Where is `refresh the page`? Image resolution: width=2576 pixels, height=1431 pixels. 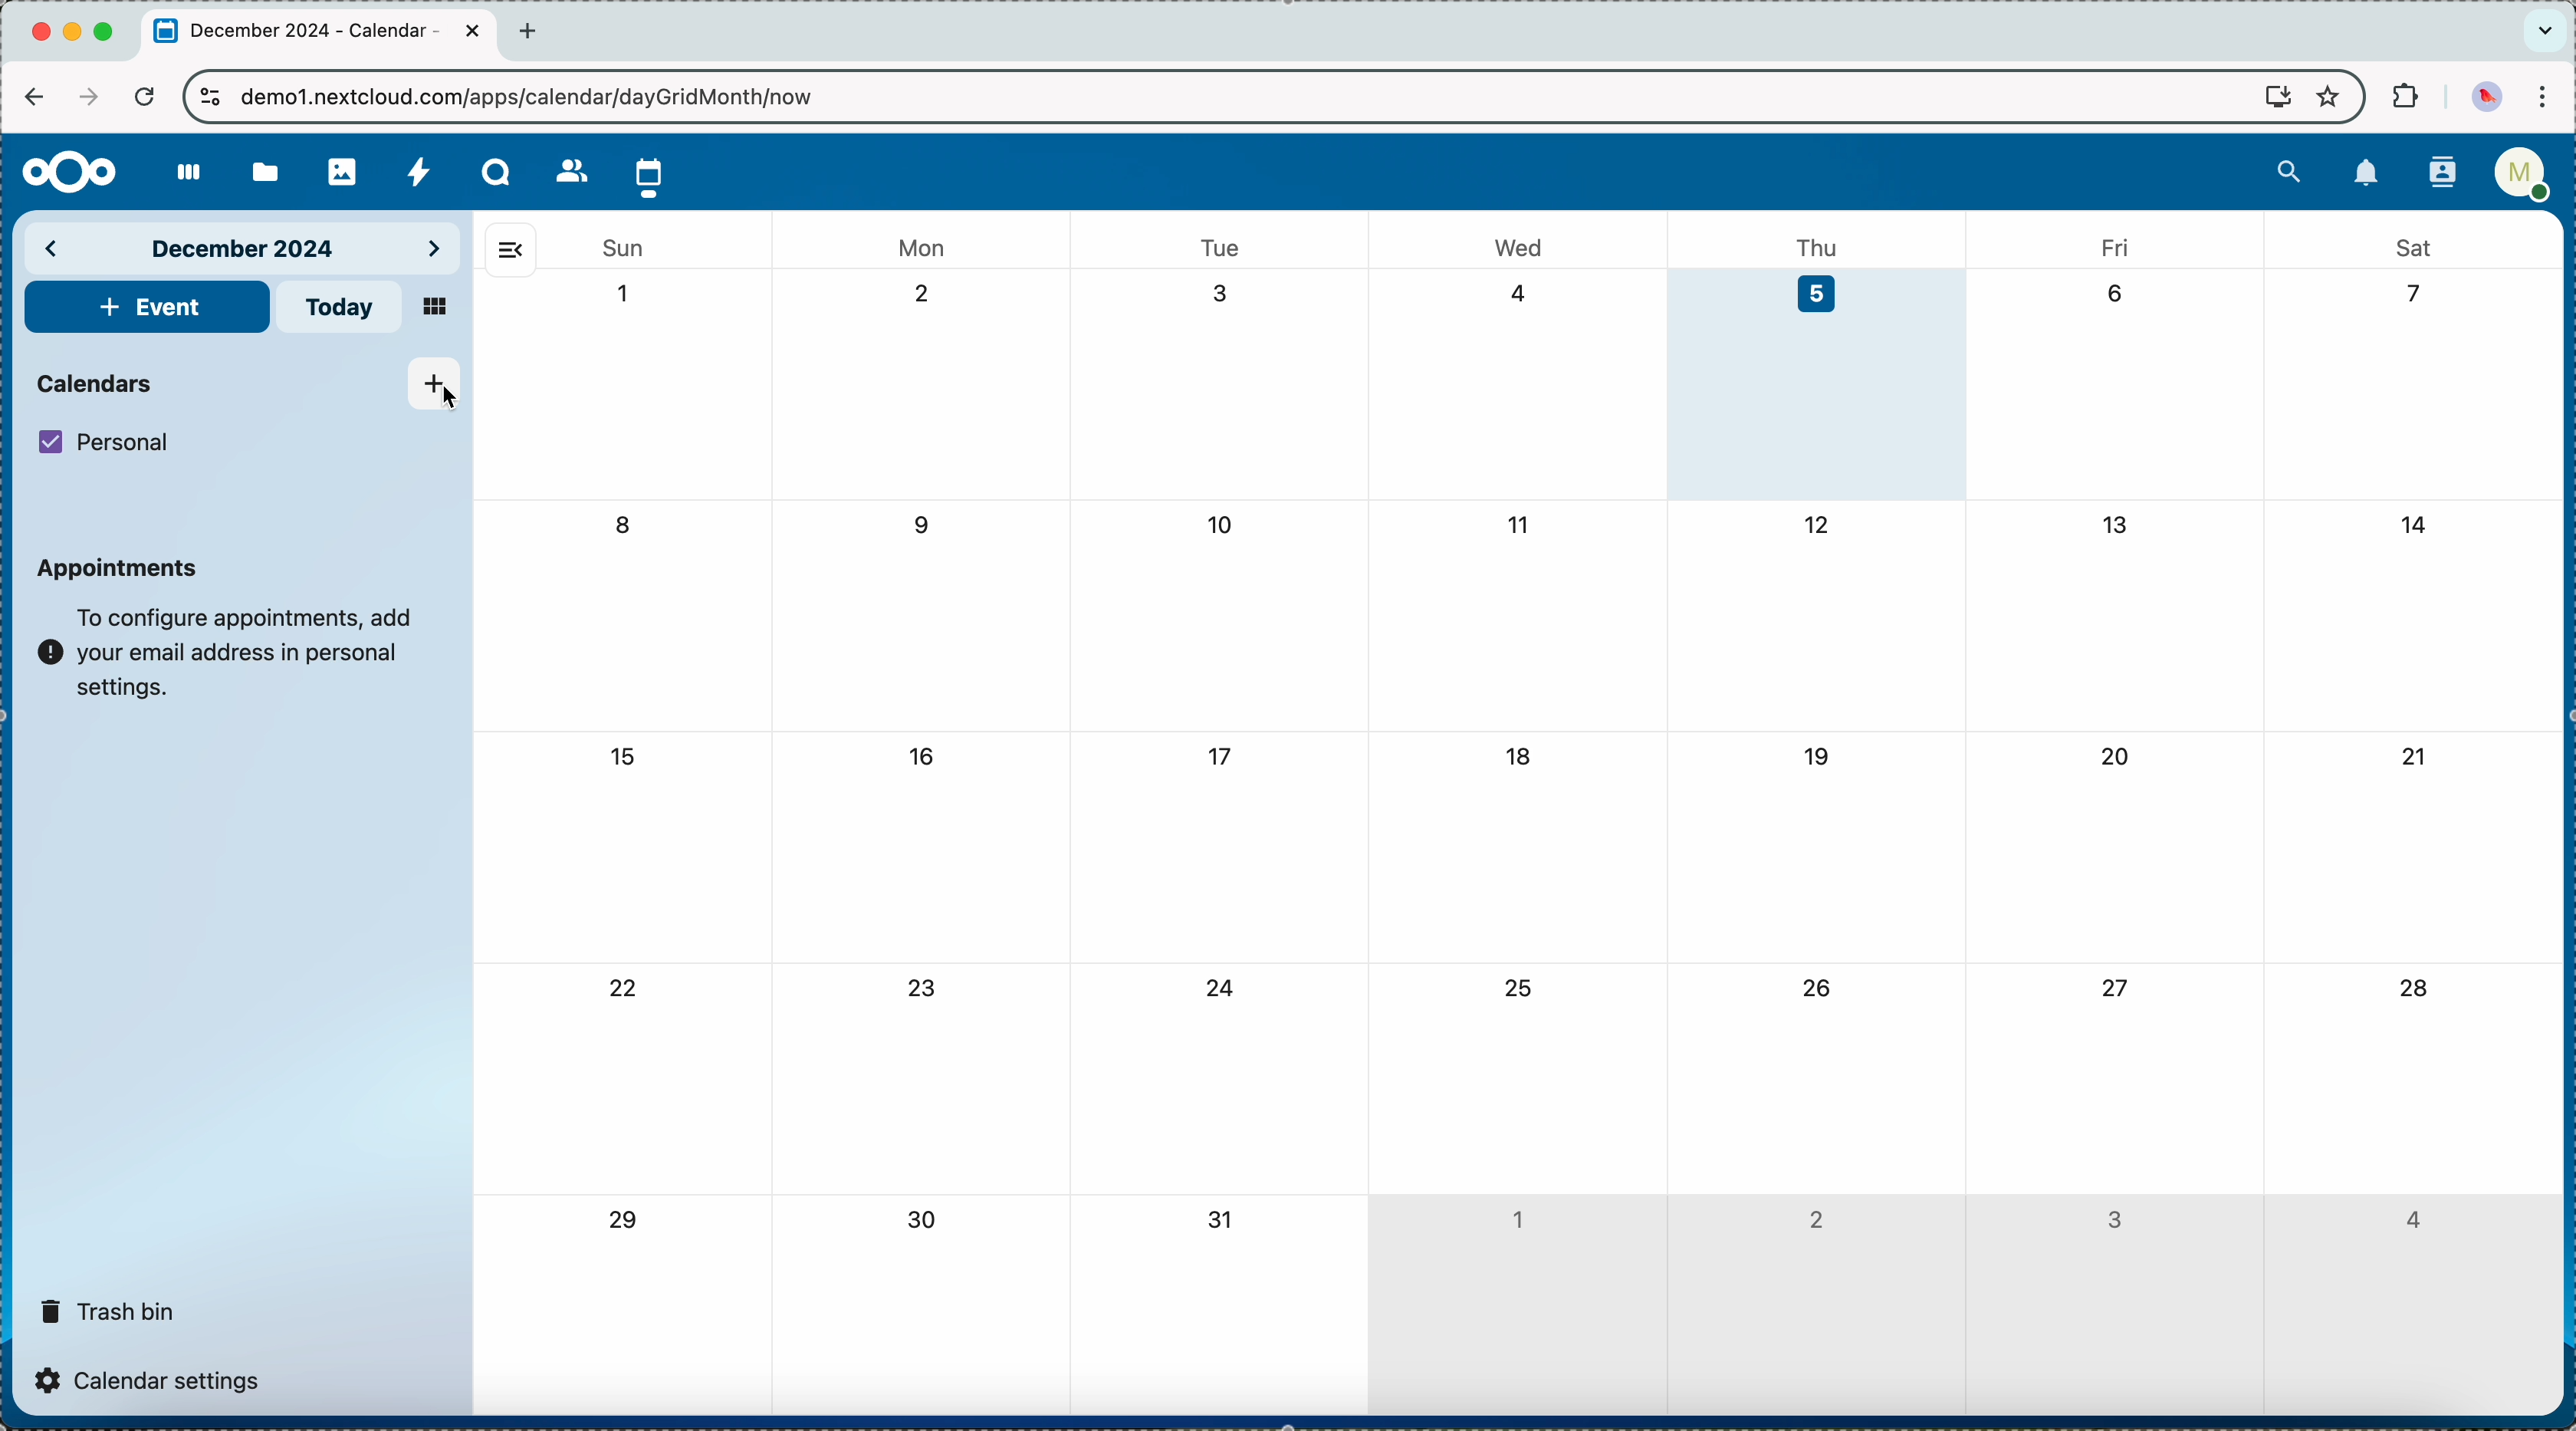
refresh the page is located at coordinates (143, 95).